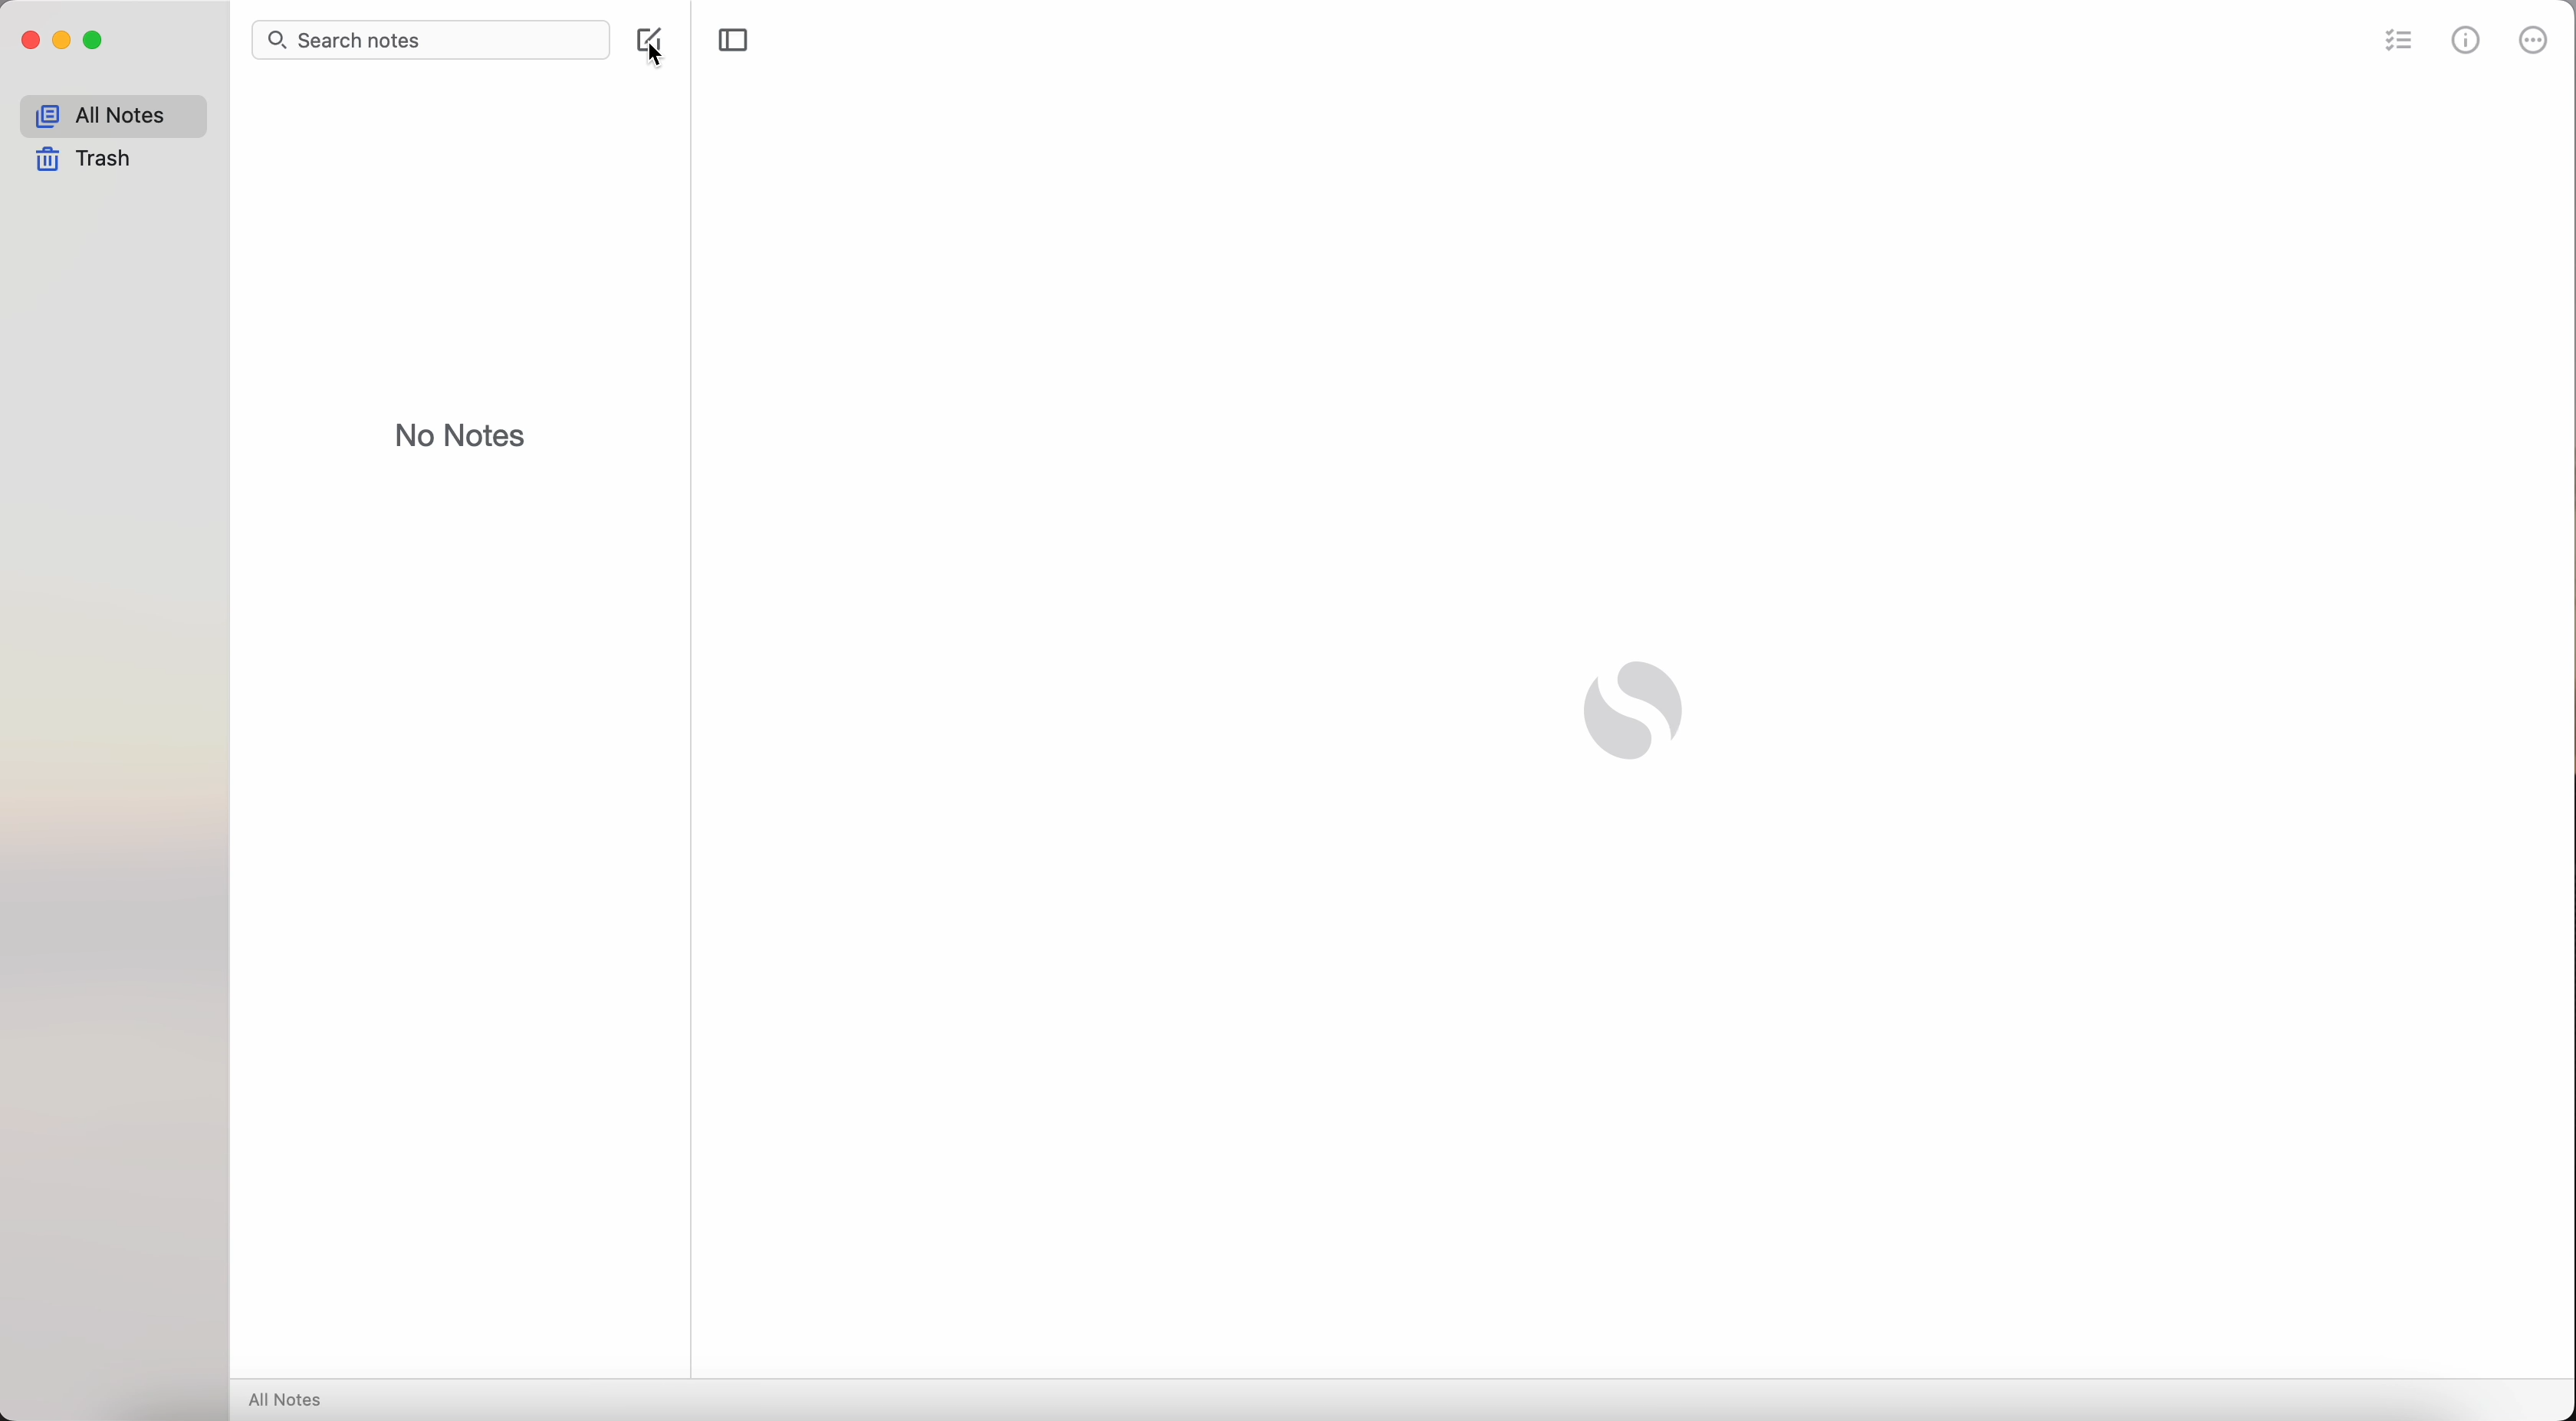 Image resolution: width=2576 pixels, height=1421 pixels. Describe the element at coordinates (2394, 44) in the screenshot. I see `check list` at that location.